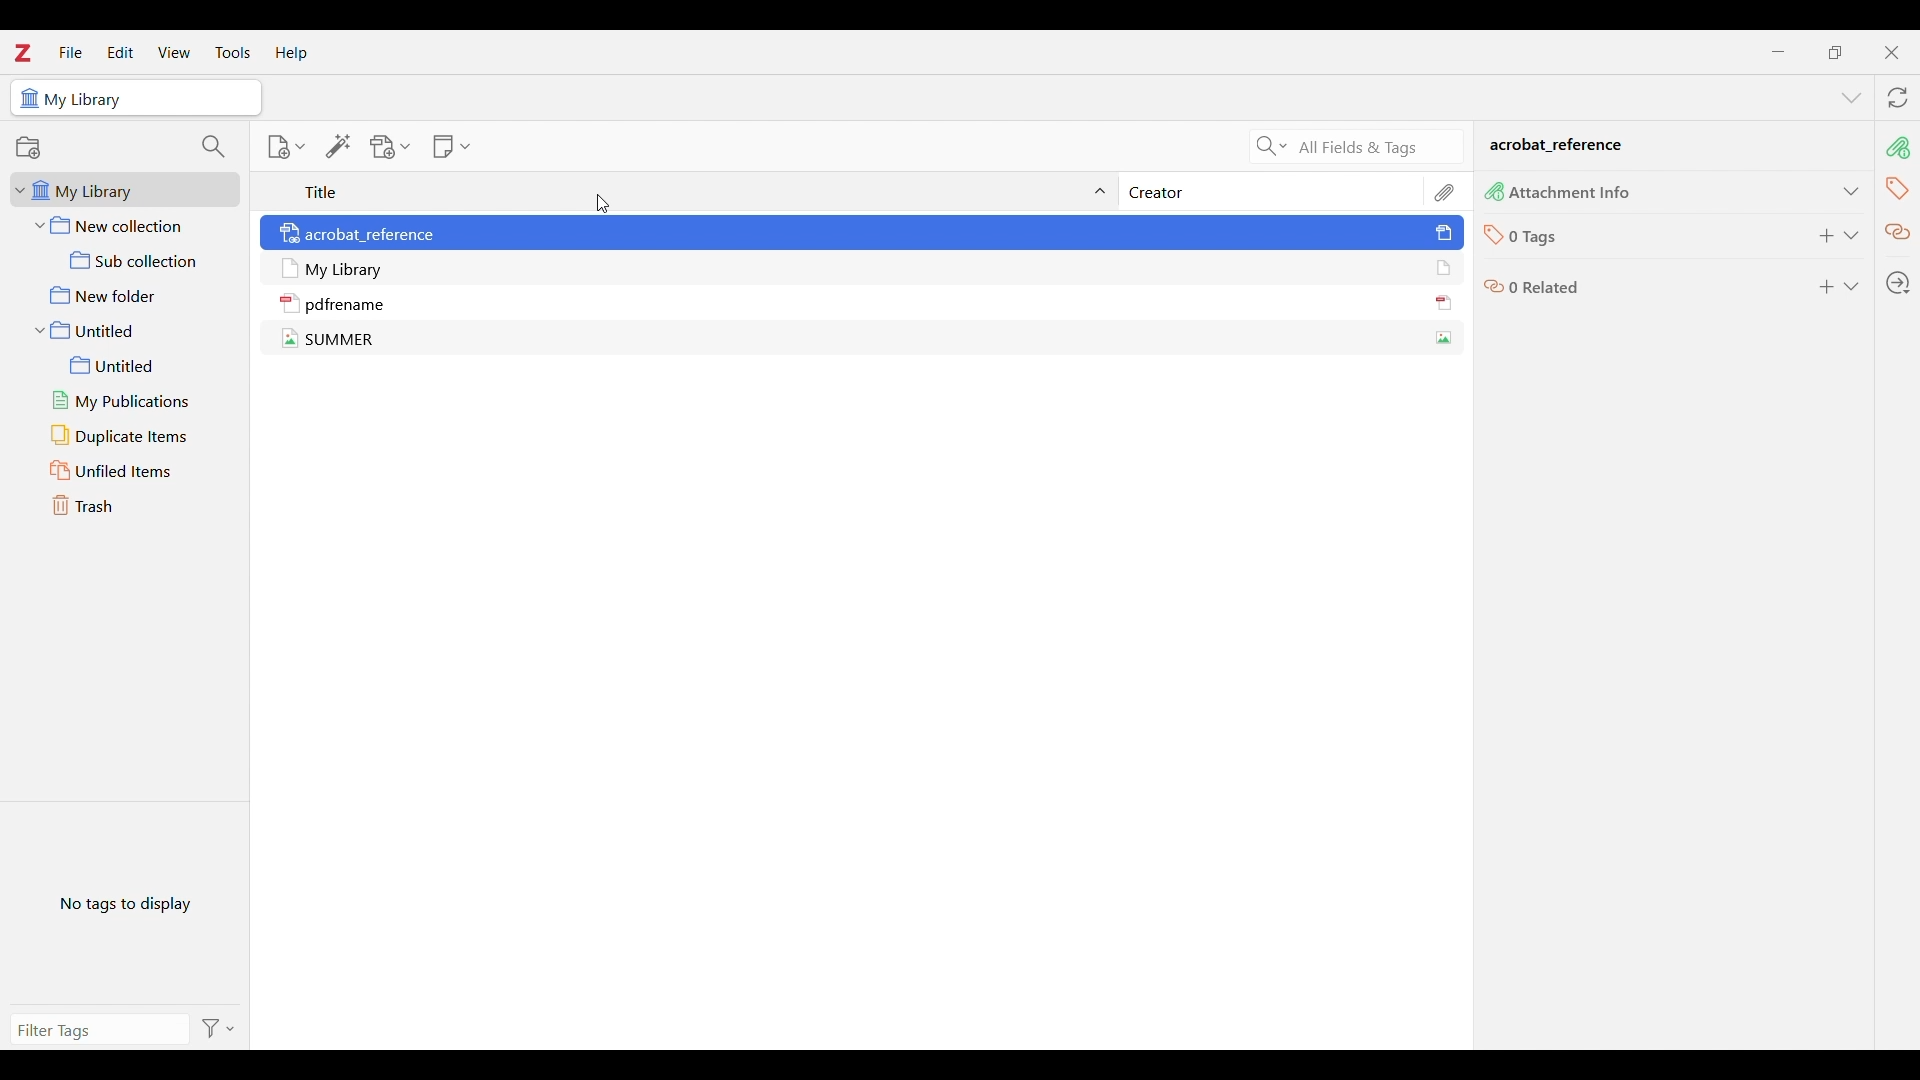  I want to click on 0 Tags, so click(1535, 238).